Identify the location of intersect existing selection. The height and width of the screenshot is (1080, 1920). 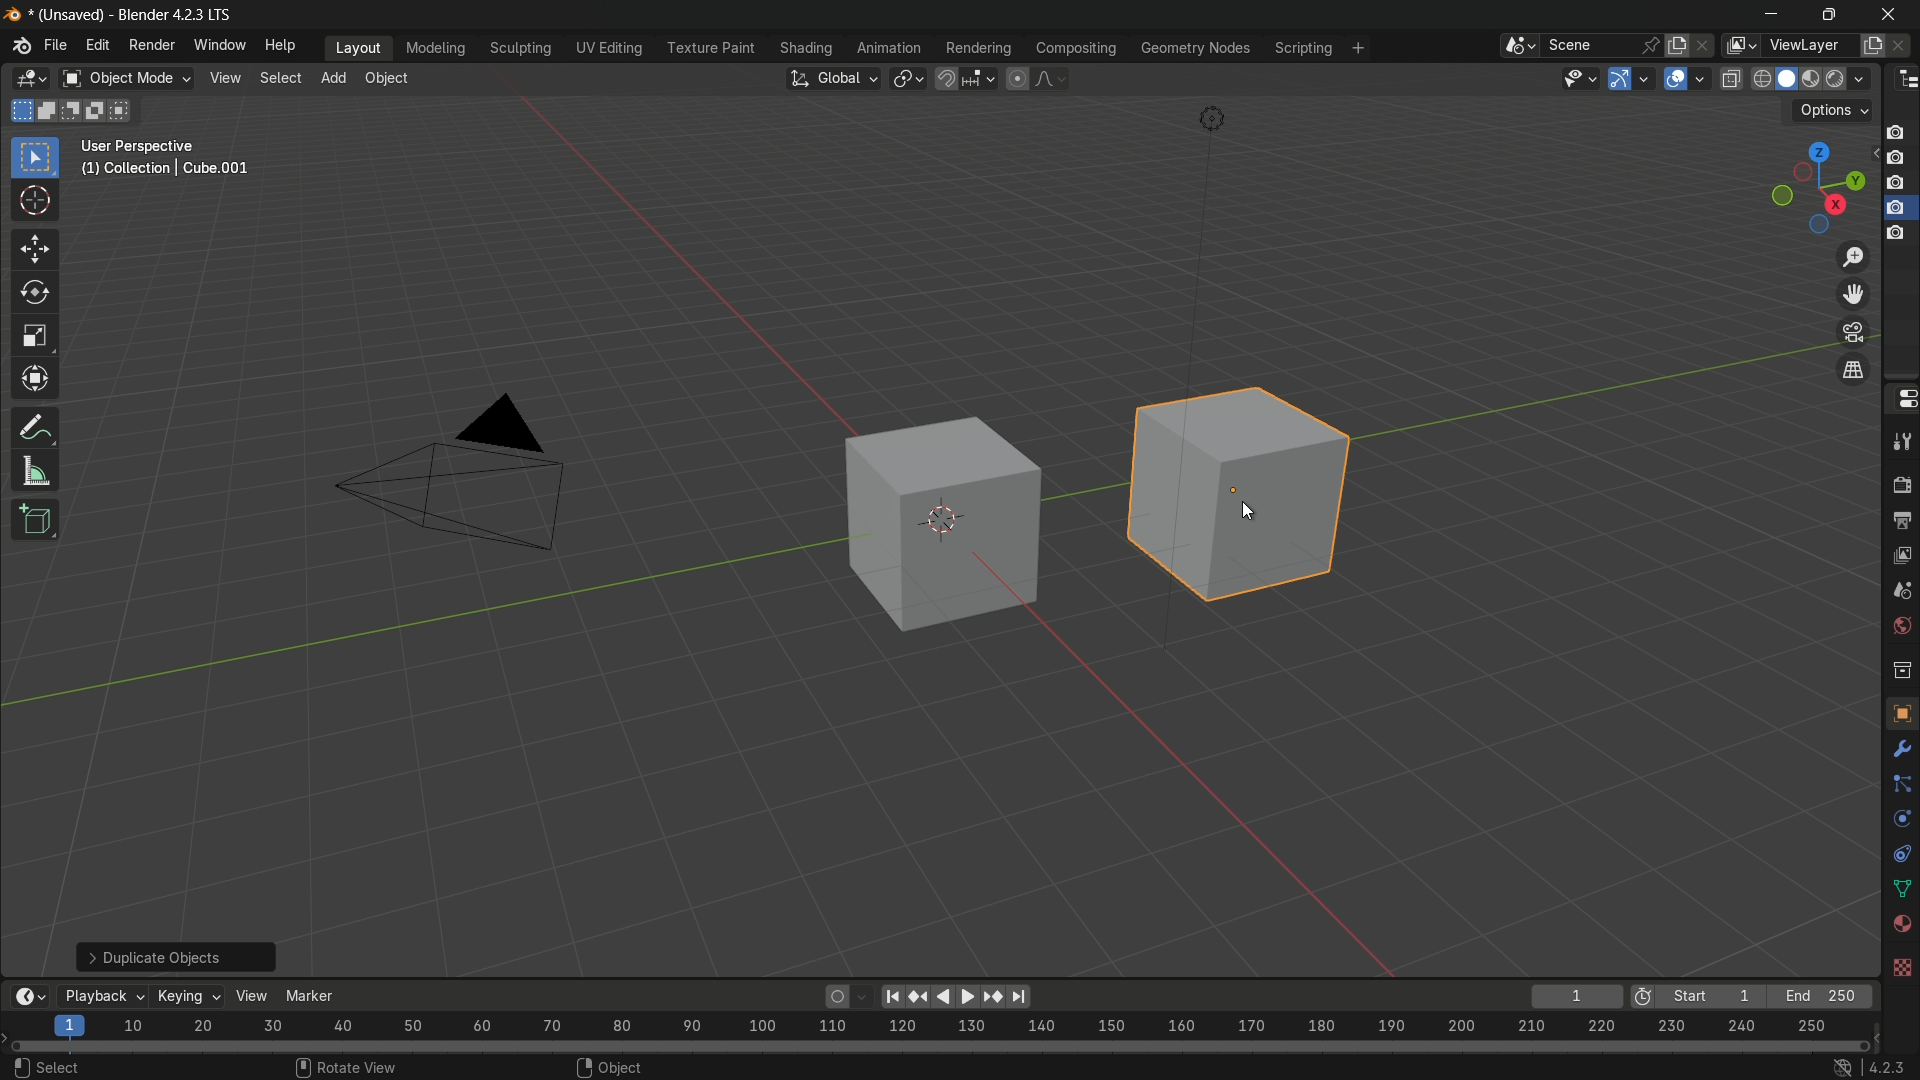
(124, 113).